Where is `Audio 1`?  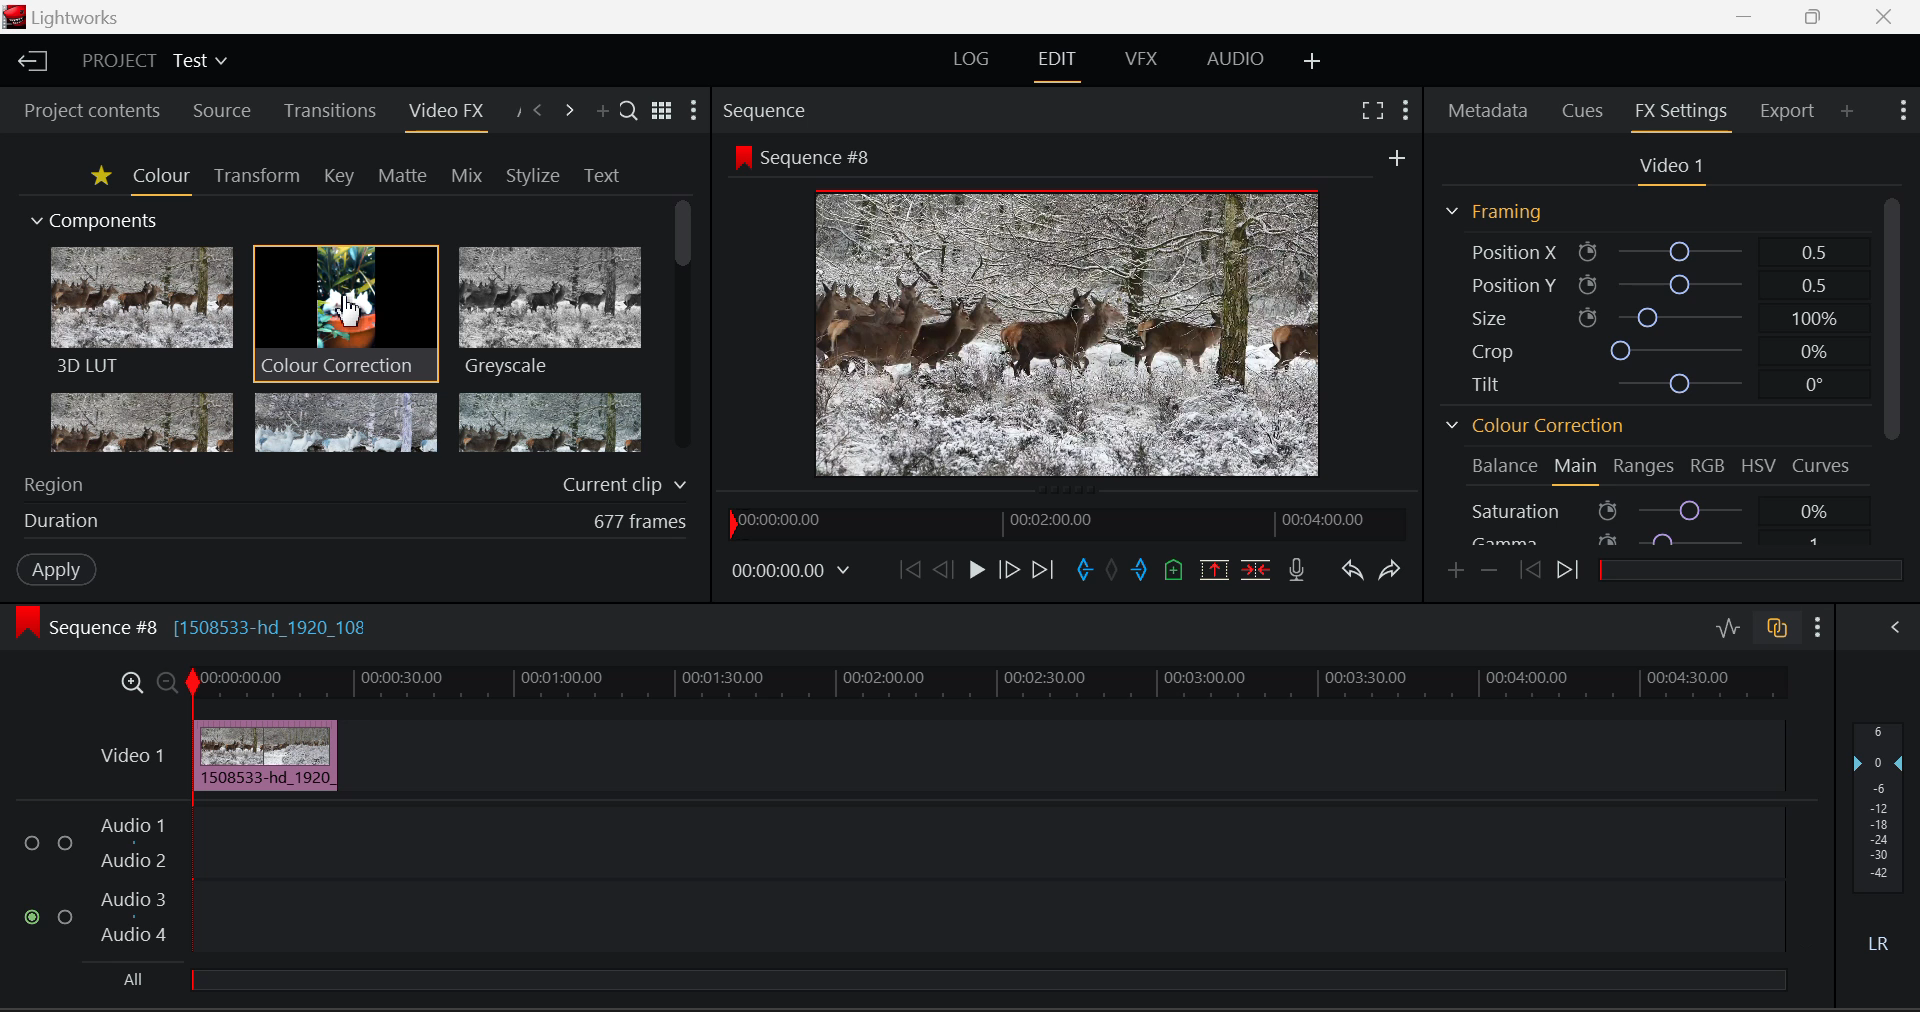 Audio 1 is located at coordinates (132, 826).